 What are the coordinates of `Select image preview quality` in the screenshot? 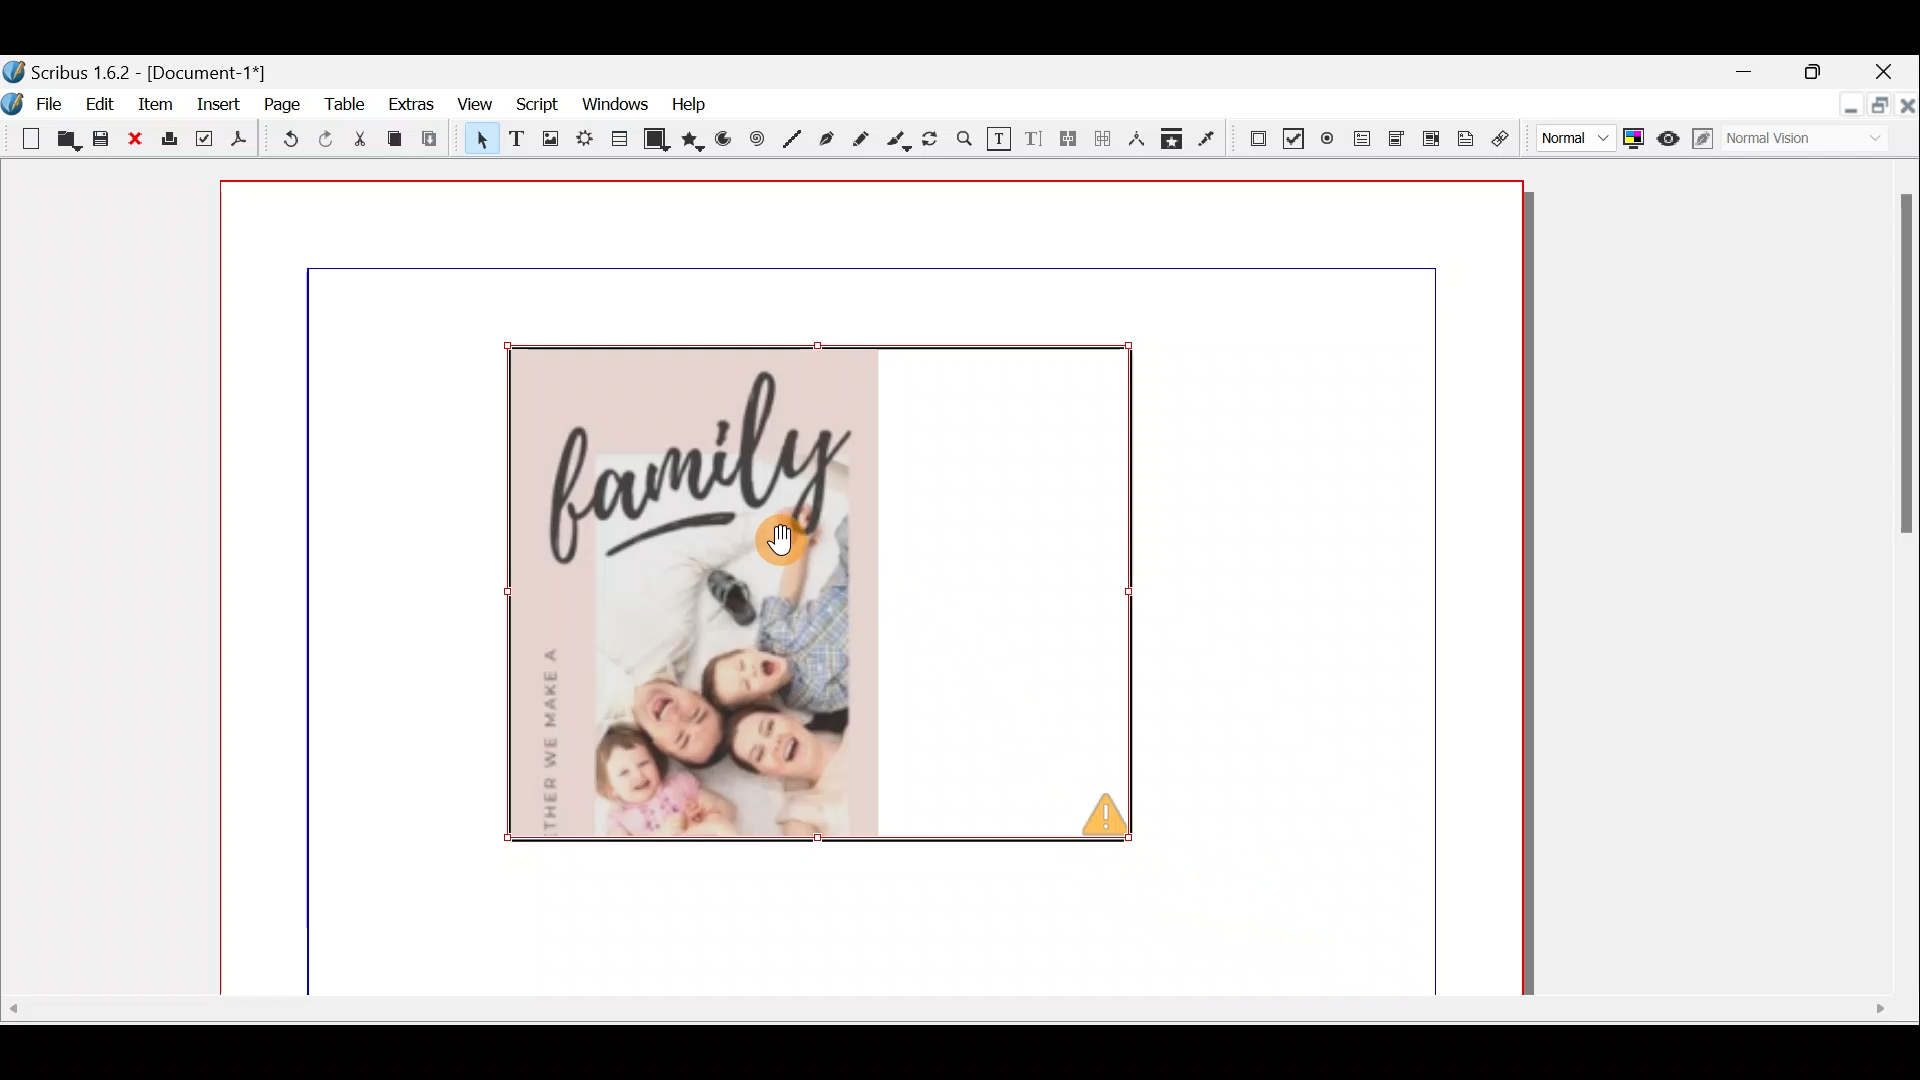 It's located at (1567, 140).